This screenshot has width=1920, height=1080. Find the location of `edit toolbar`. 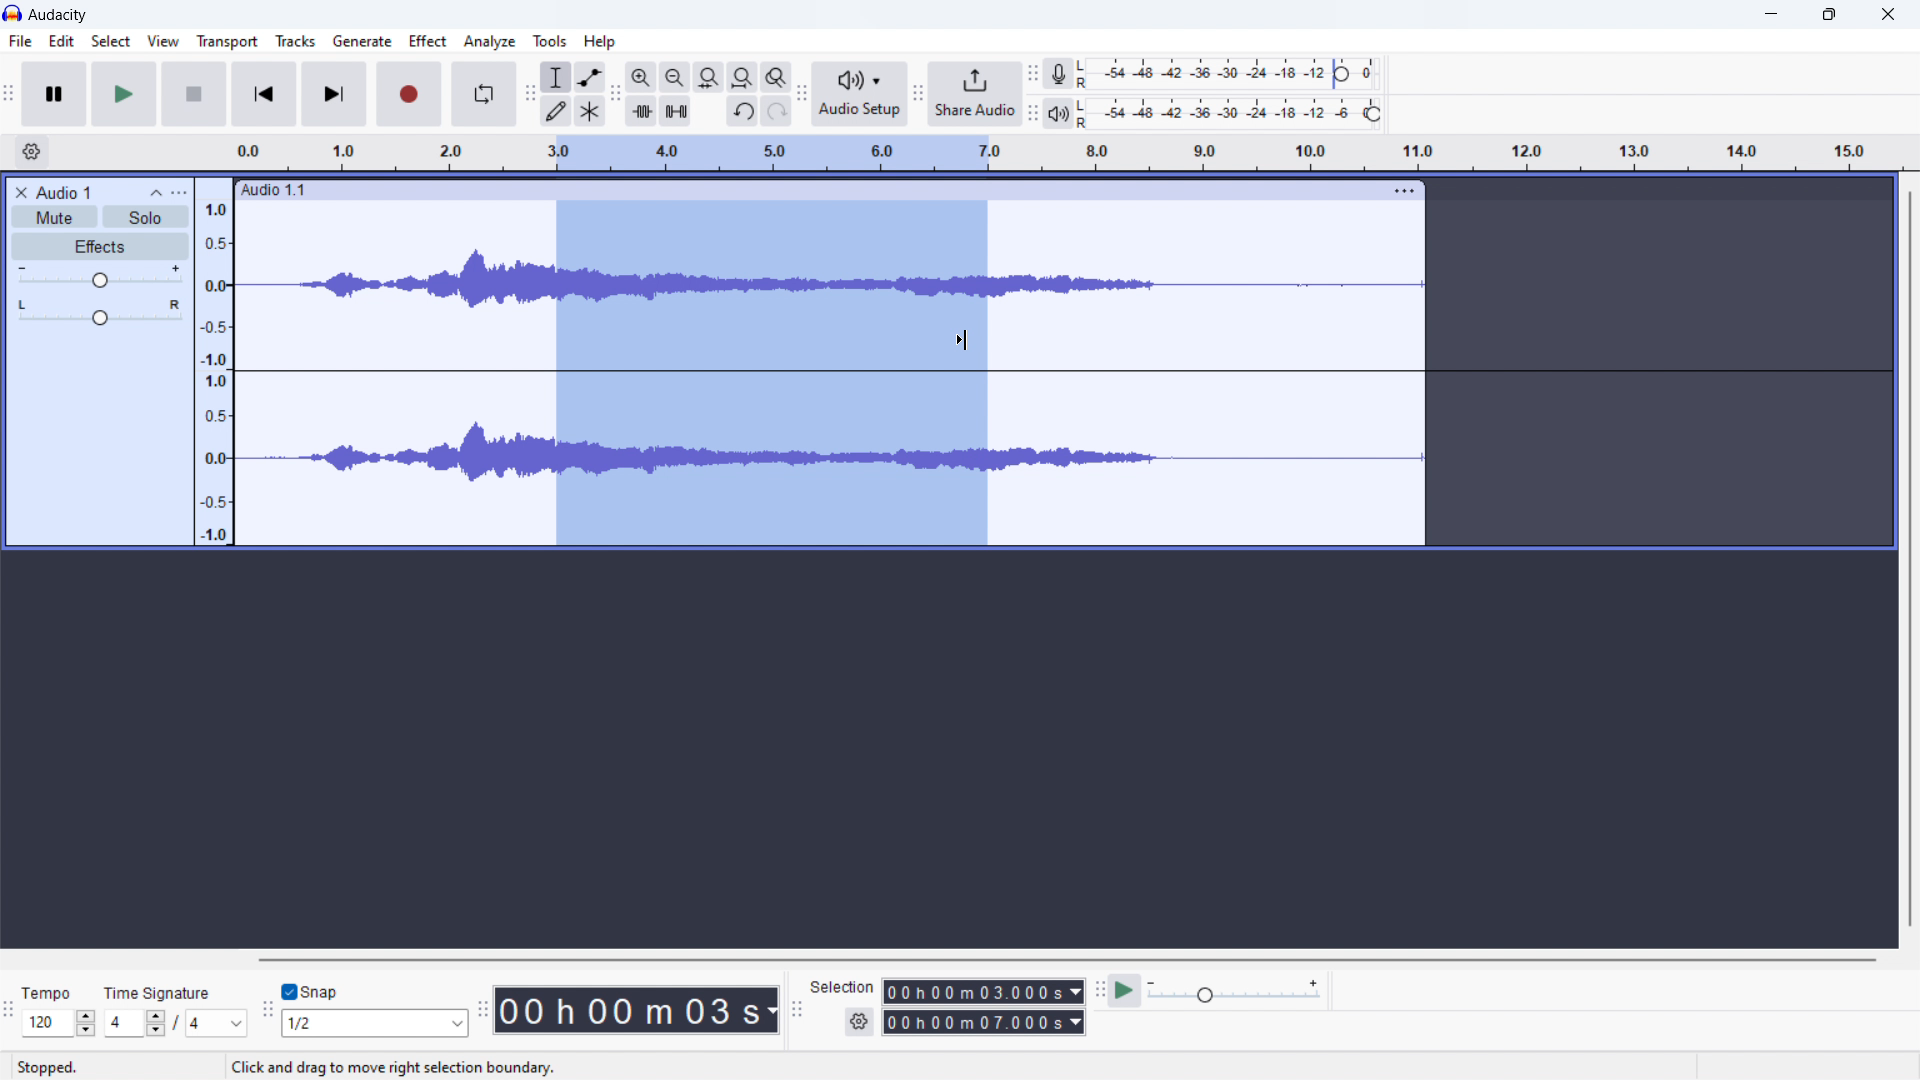

edit toolbar is located at coordinates (615, 95).